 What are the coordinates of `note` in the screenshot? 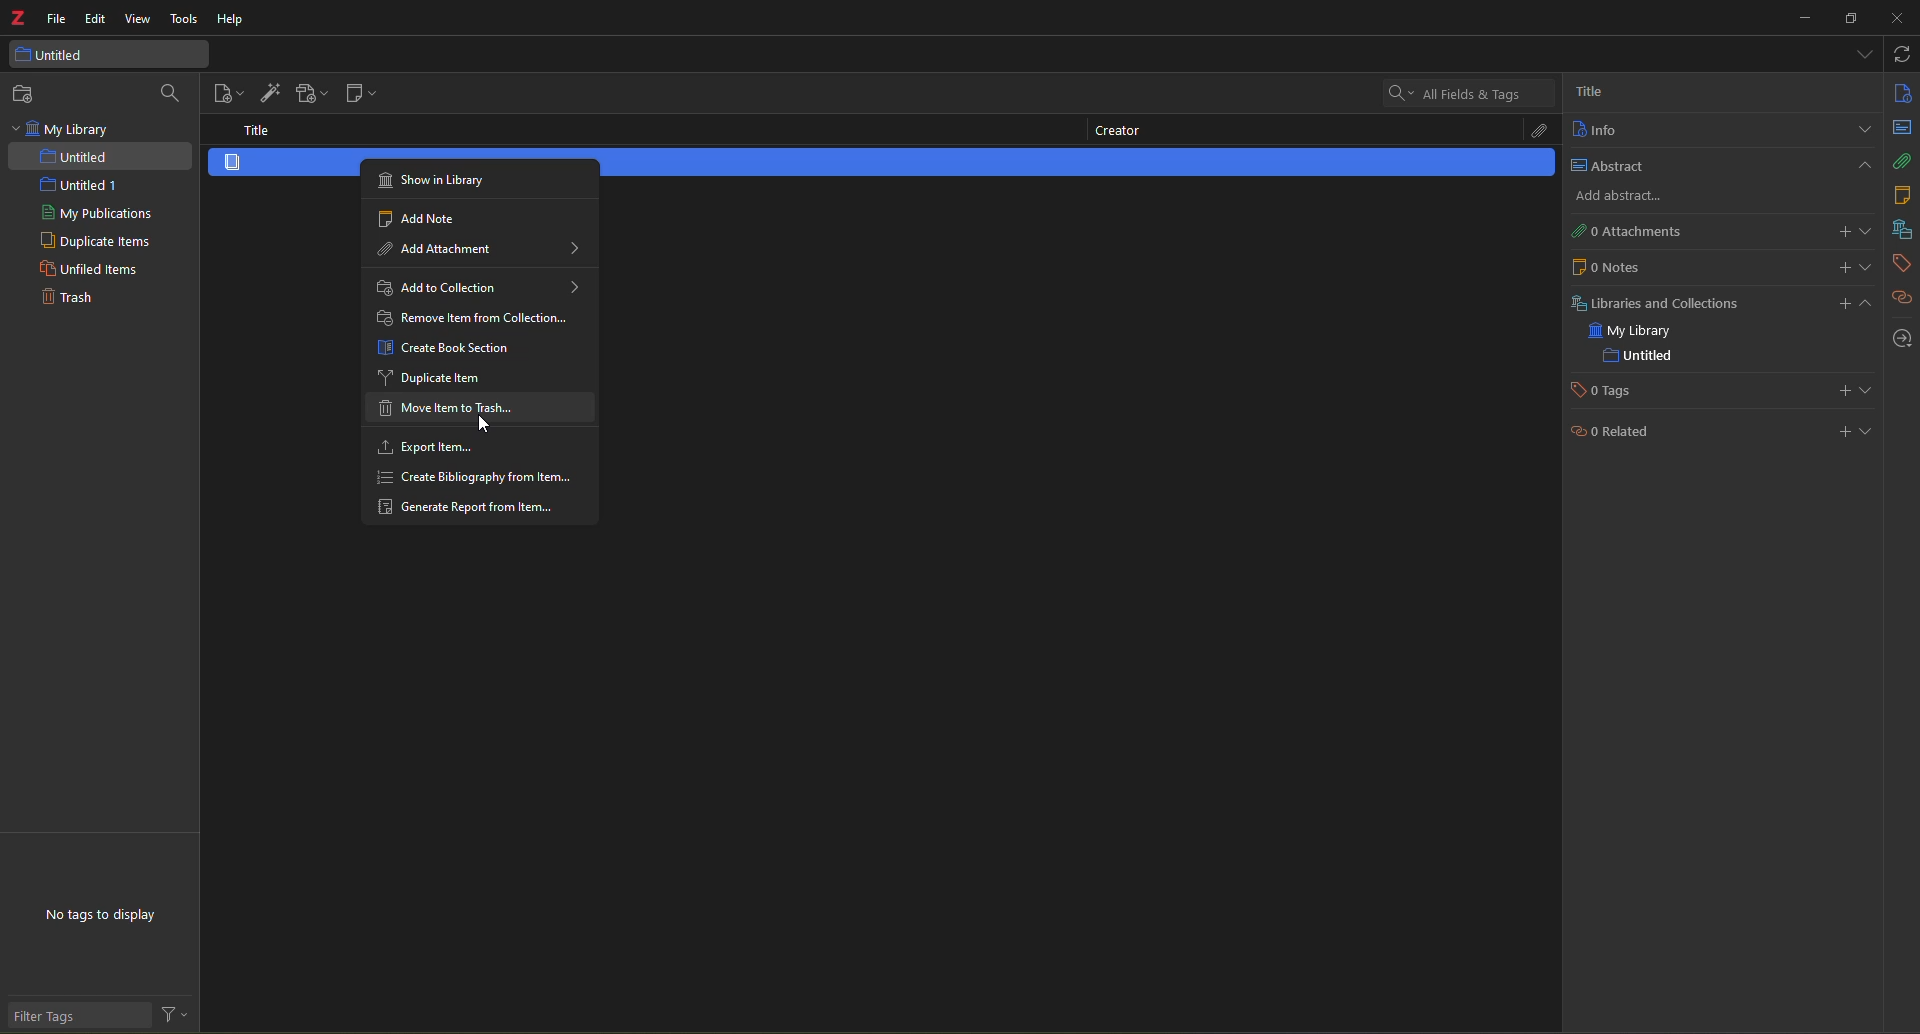 It's located at (1606, 266).